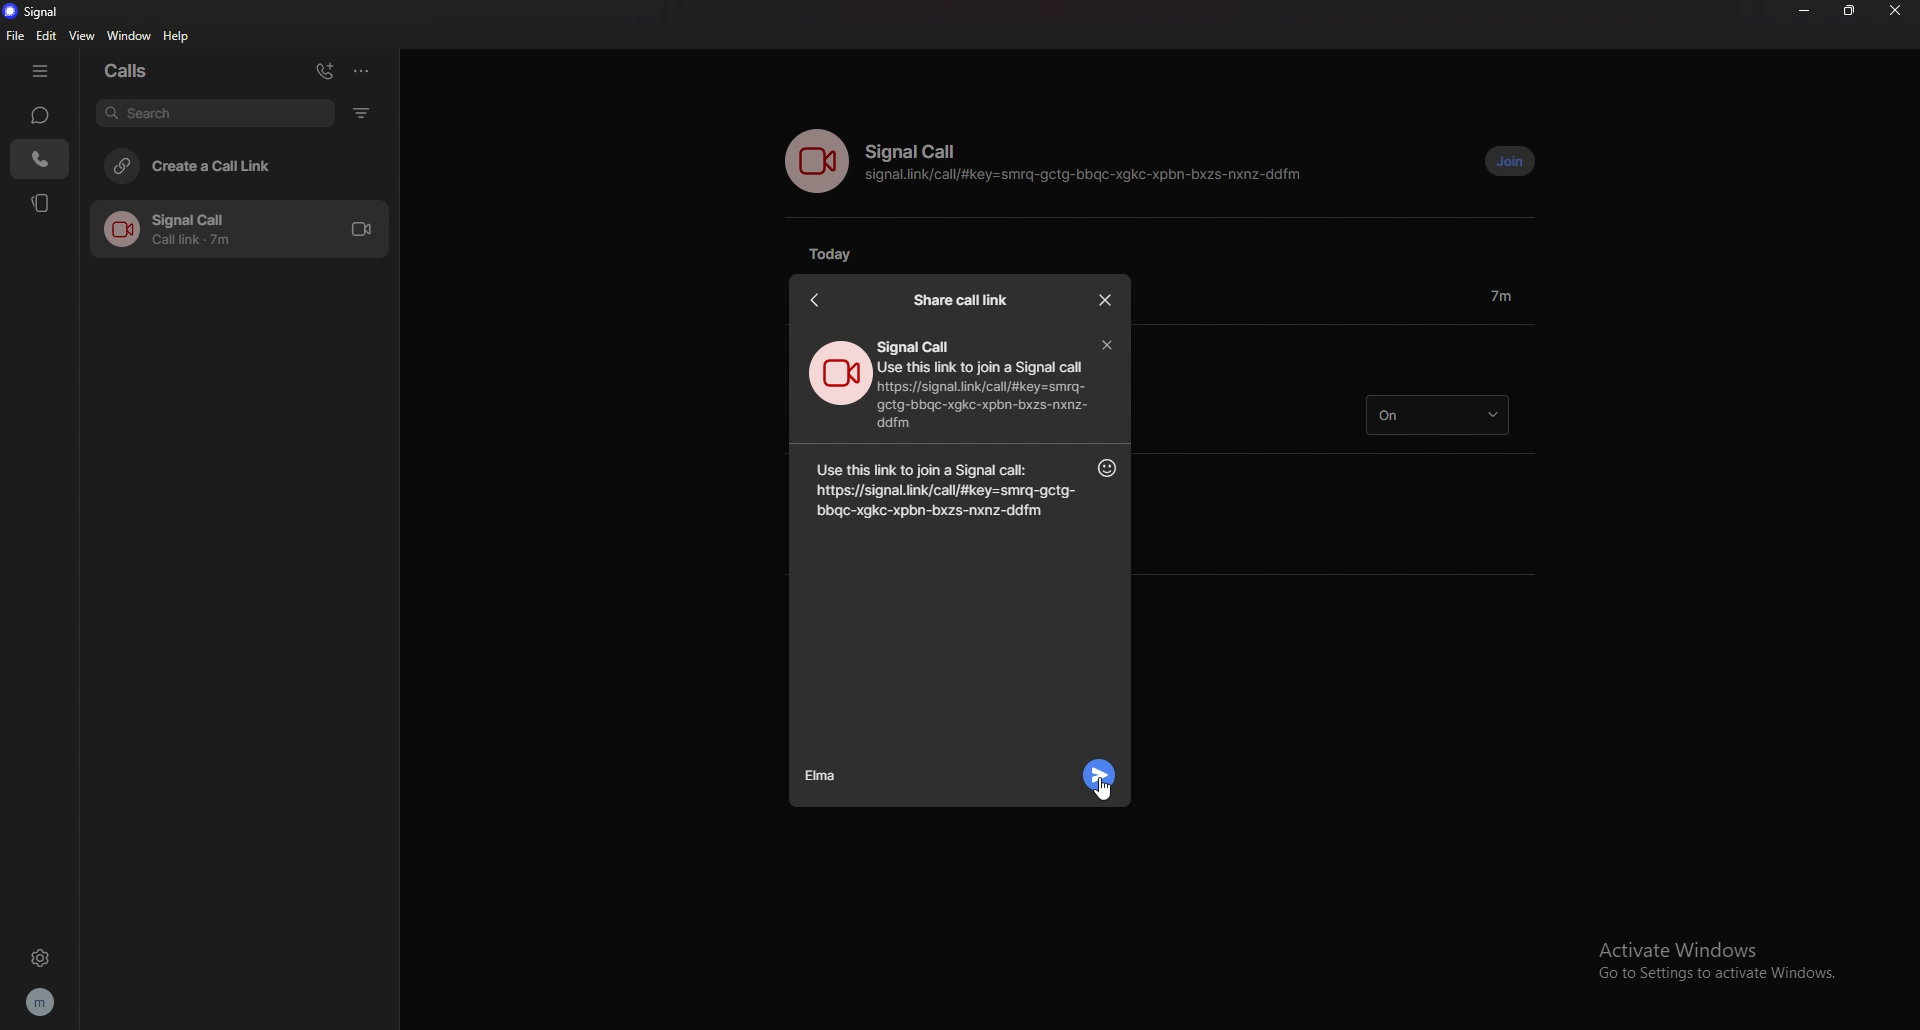 This screenshot has height=1030, width=1920. What do you see at coordinates (1098, 773) in the screenshot?
I see `send` at bounding box center [1098, 773].